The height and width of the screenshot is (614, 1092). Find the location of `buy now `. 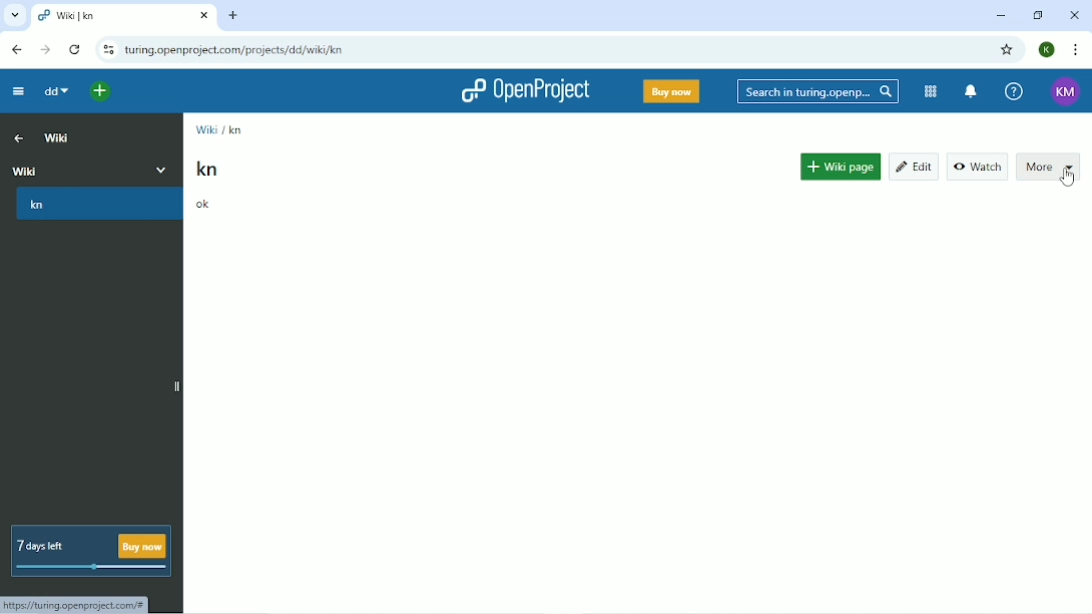

buy now  is located at coordinates (147, 547).